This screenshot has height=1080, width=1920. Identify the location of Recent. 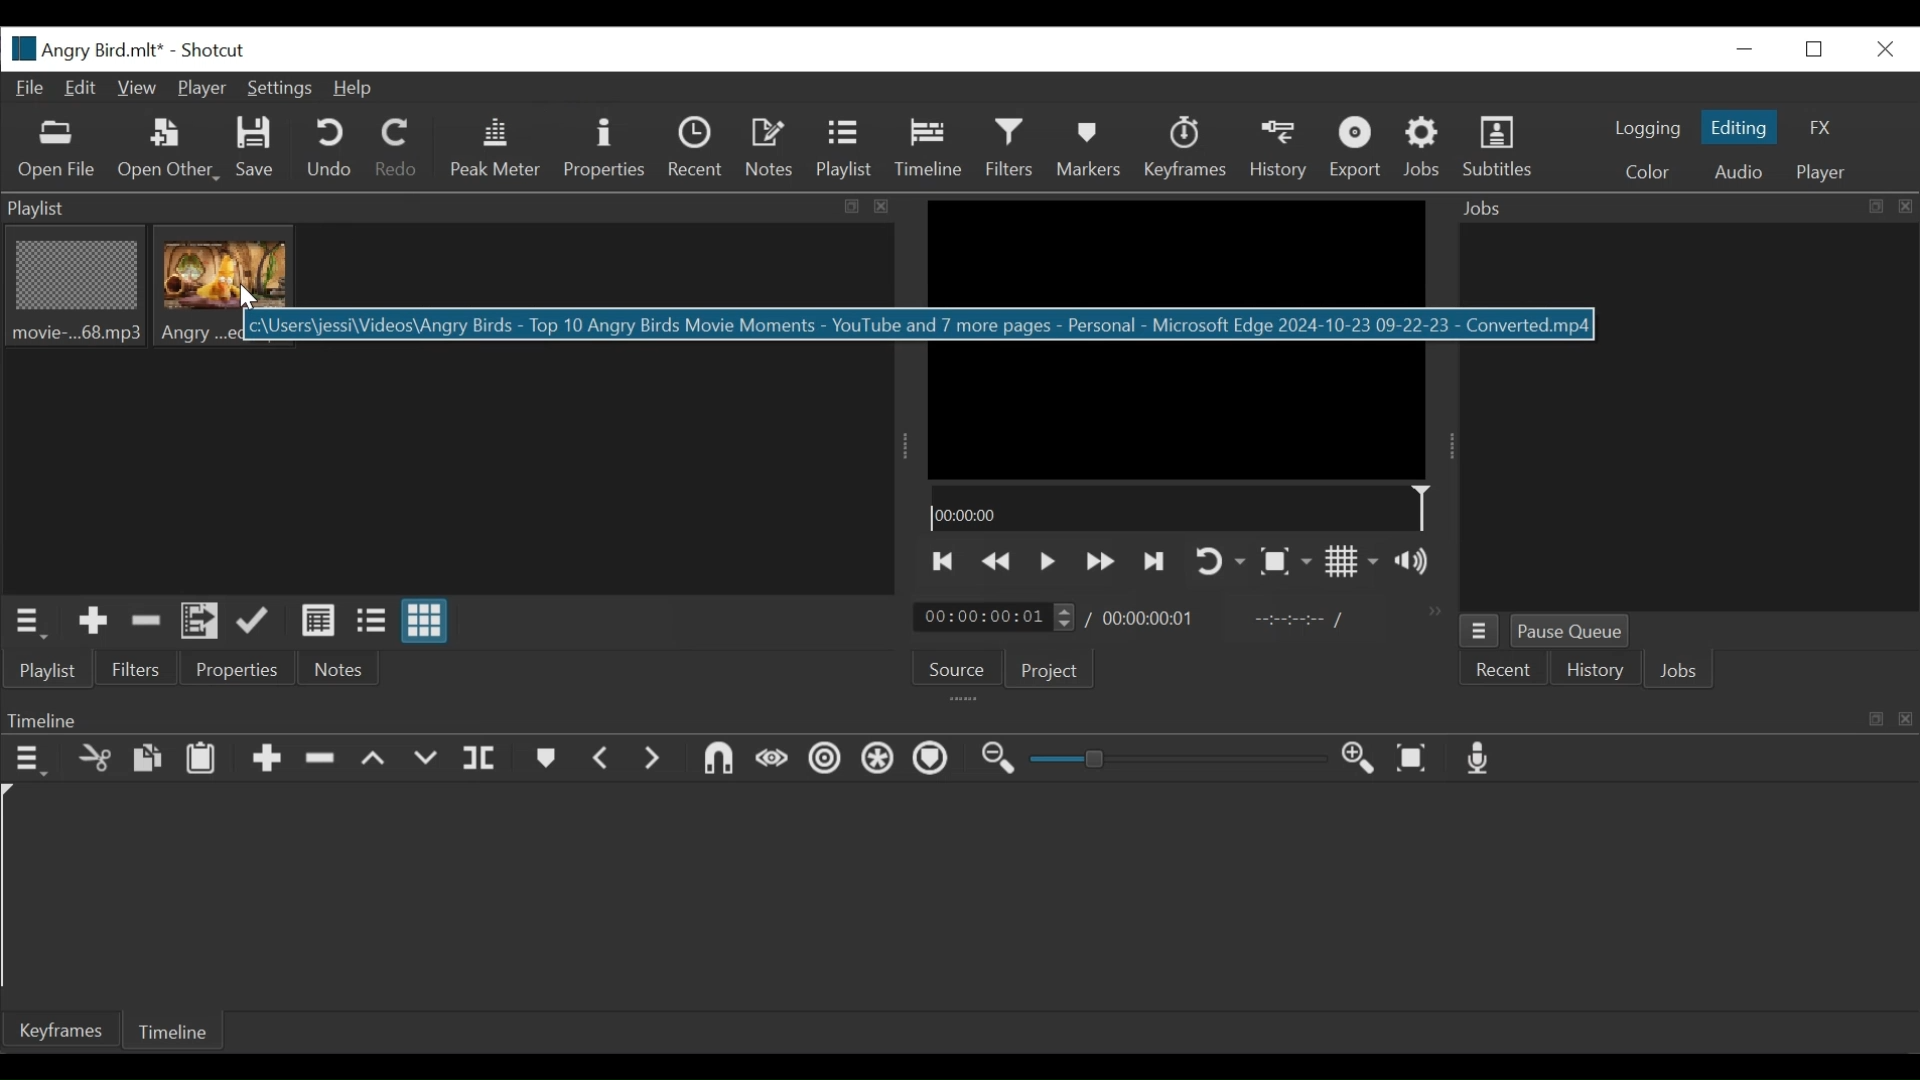
(698, 150).